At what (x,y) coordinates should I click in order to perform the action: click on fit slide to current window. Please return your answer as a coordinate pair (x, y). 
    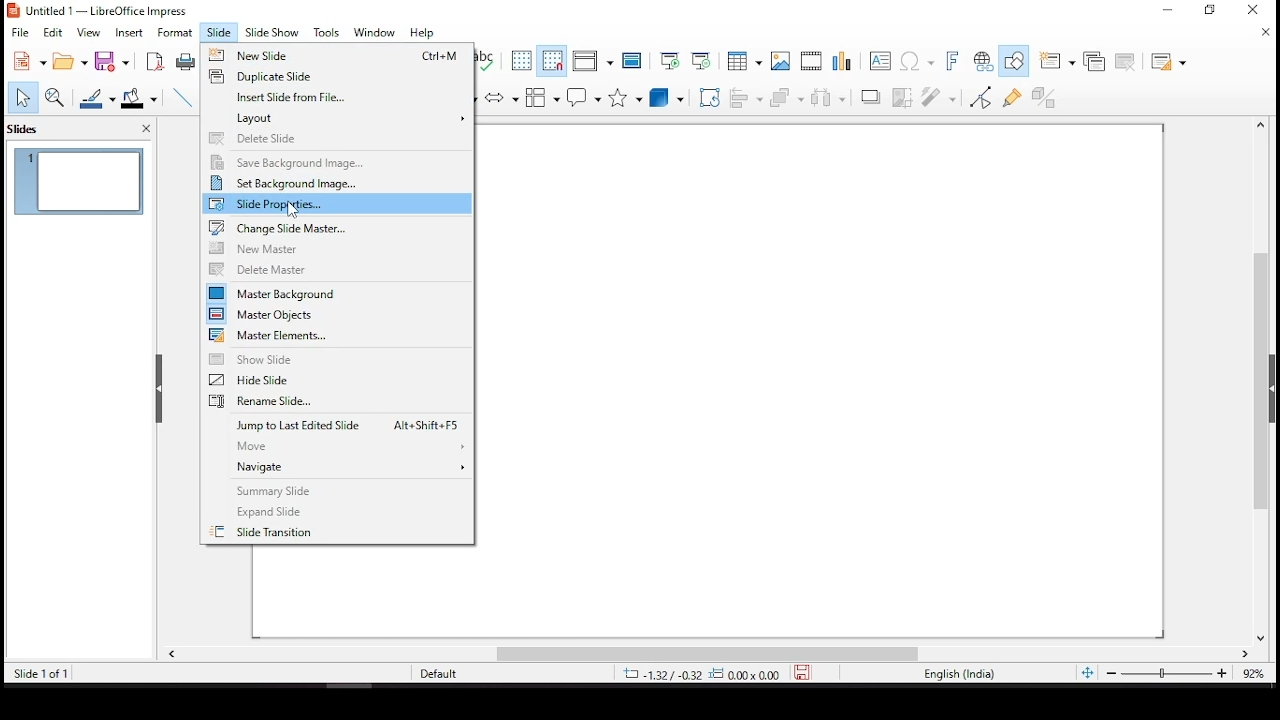
    Looking at the image, I should click on (1086, 674).